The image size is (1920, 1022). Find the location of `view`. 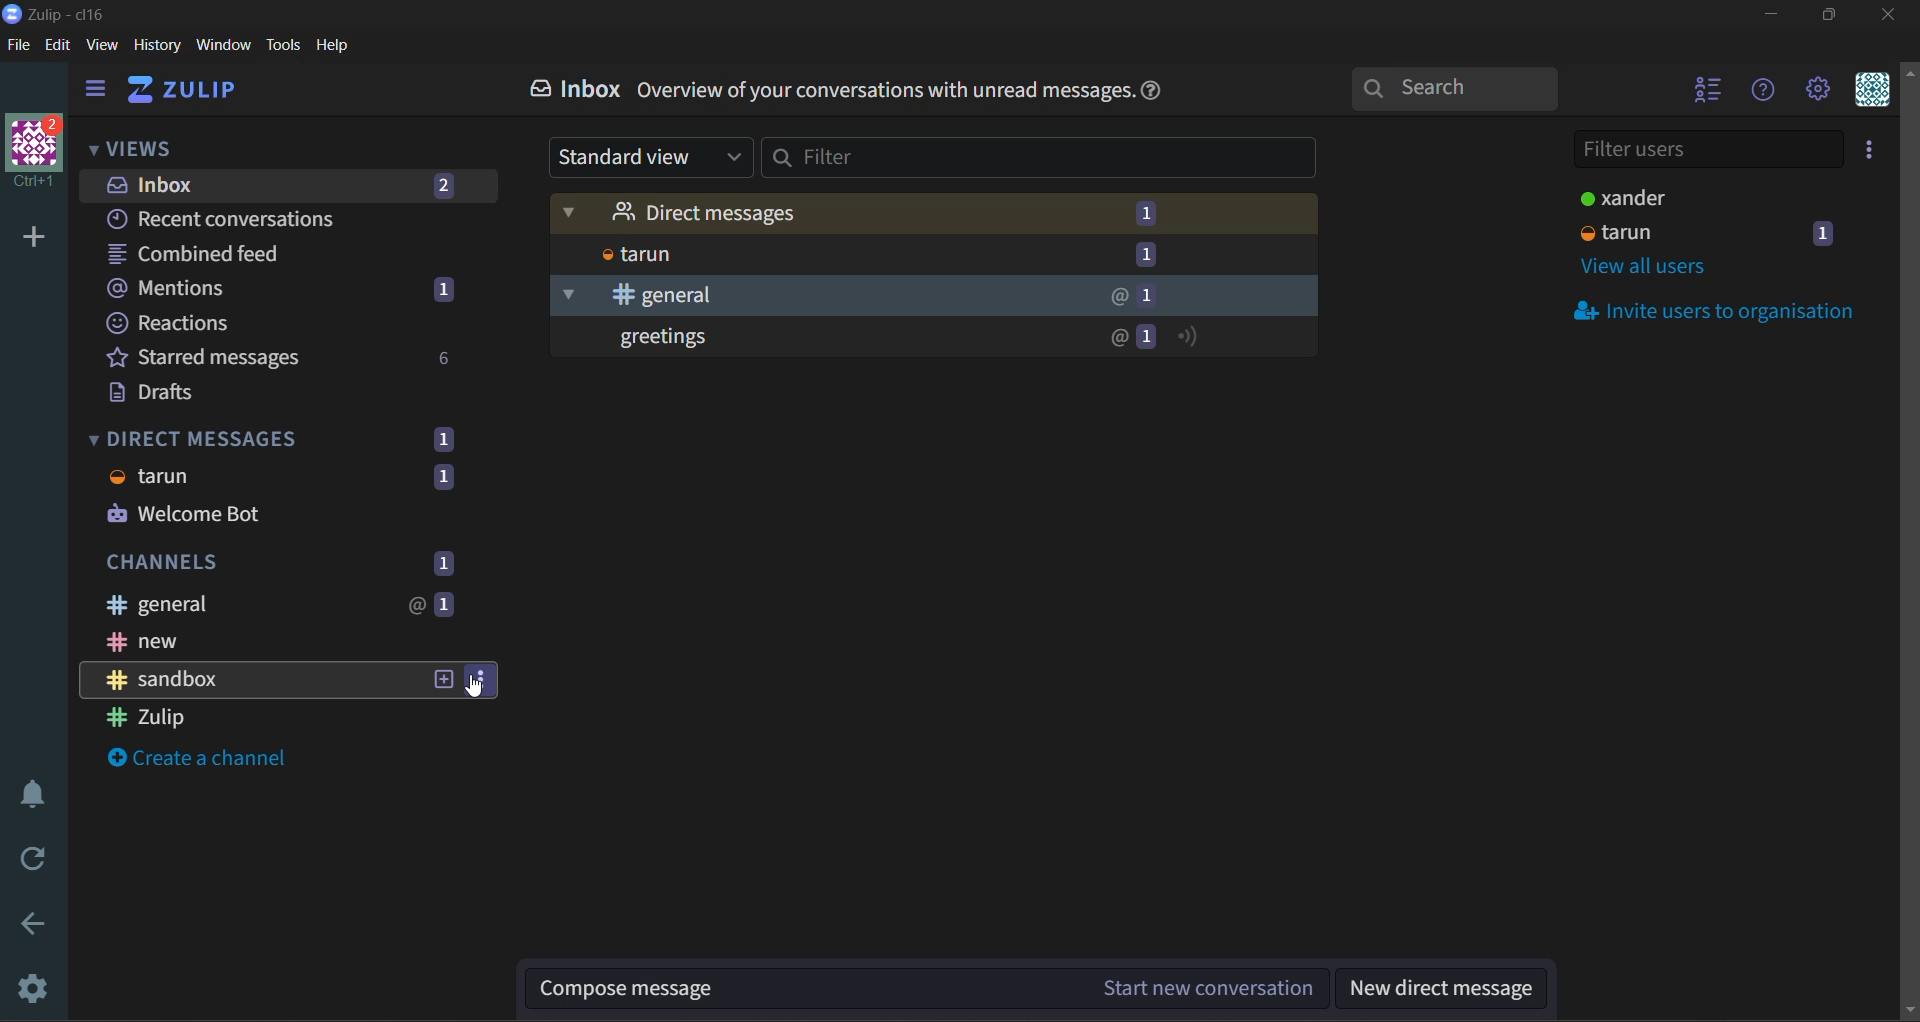

view is located at coordinates (106, 47).